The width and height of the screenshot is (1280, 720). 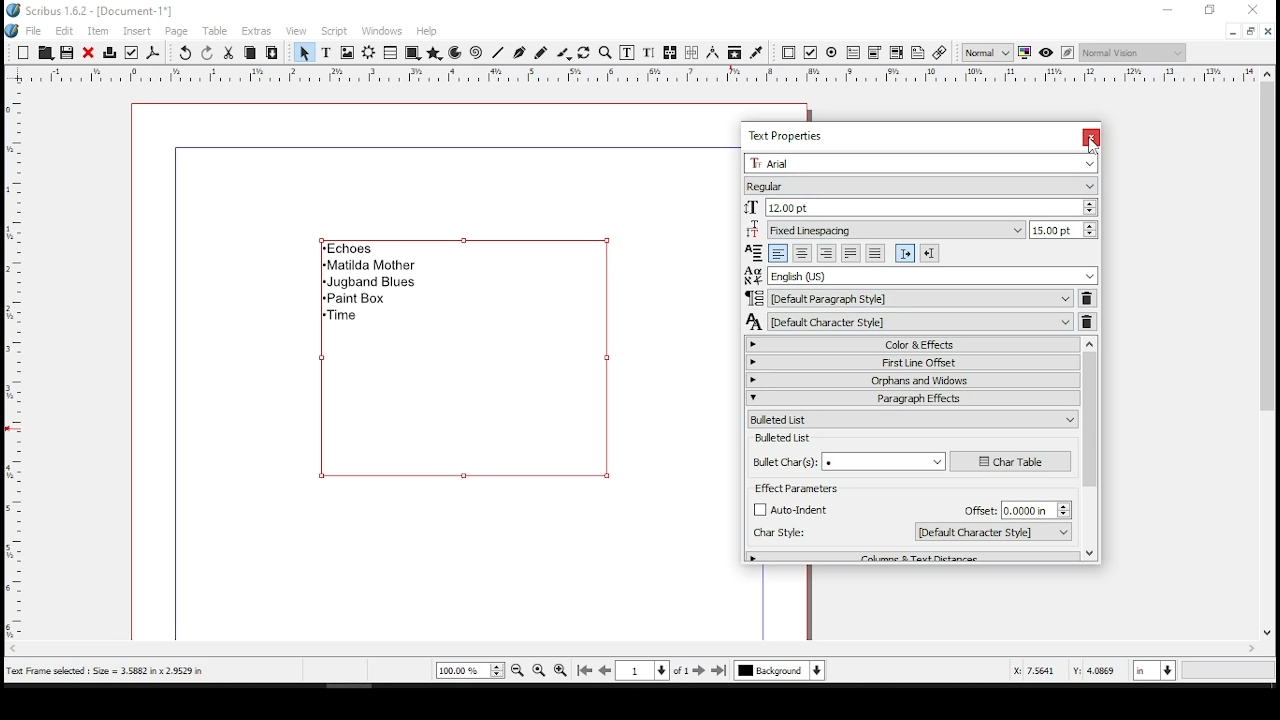 What do you see at coordinates (792, 511) in the screenshot?
I see `checkbox: auto indent` at bounding box center [792, 511].